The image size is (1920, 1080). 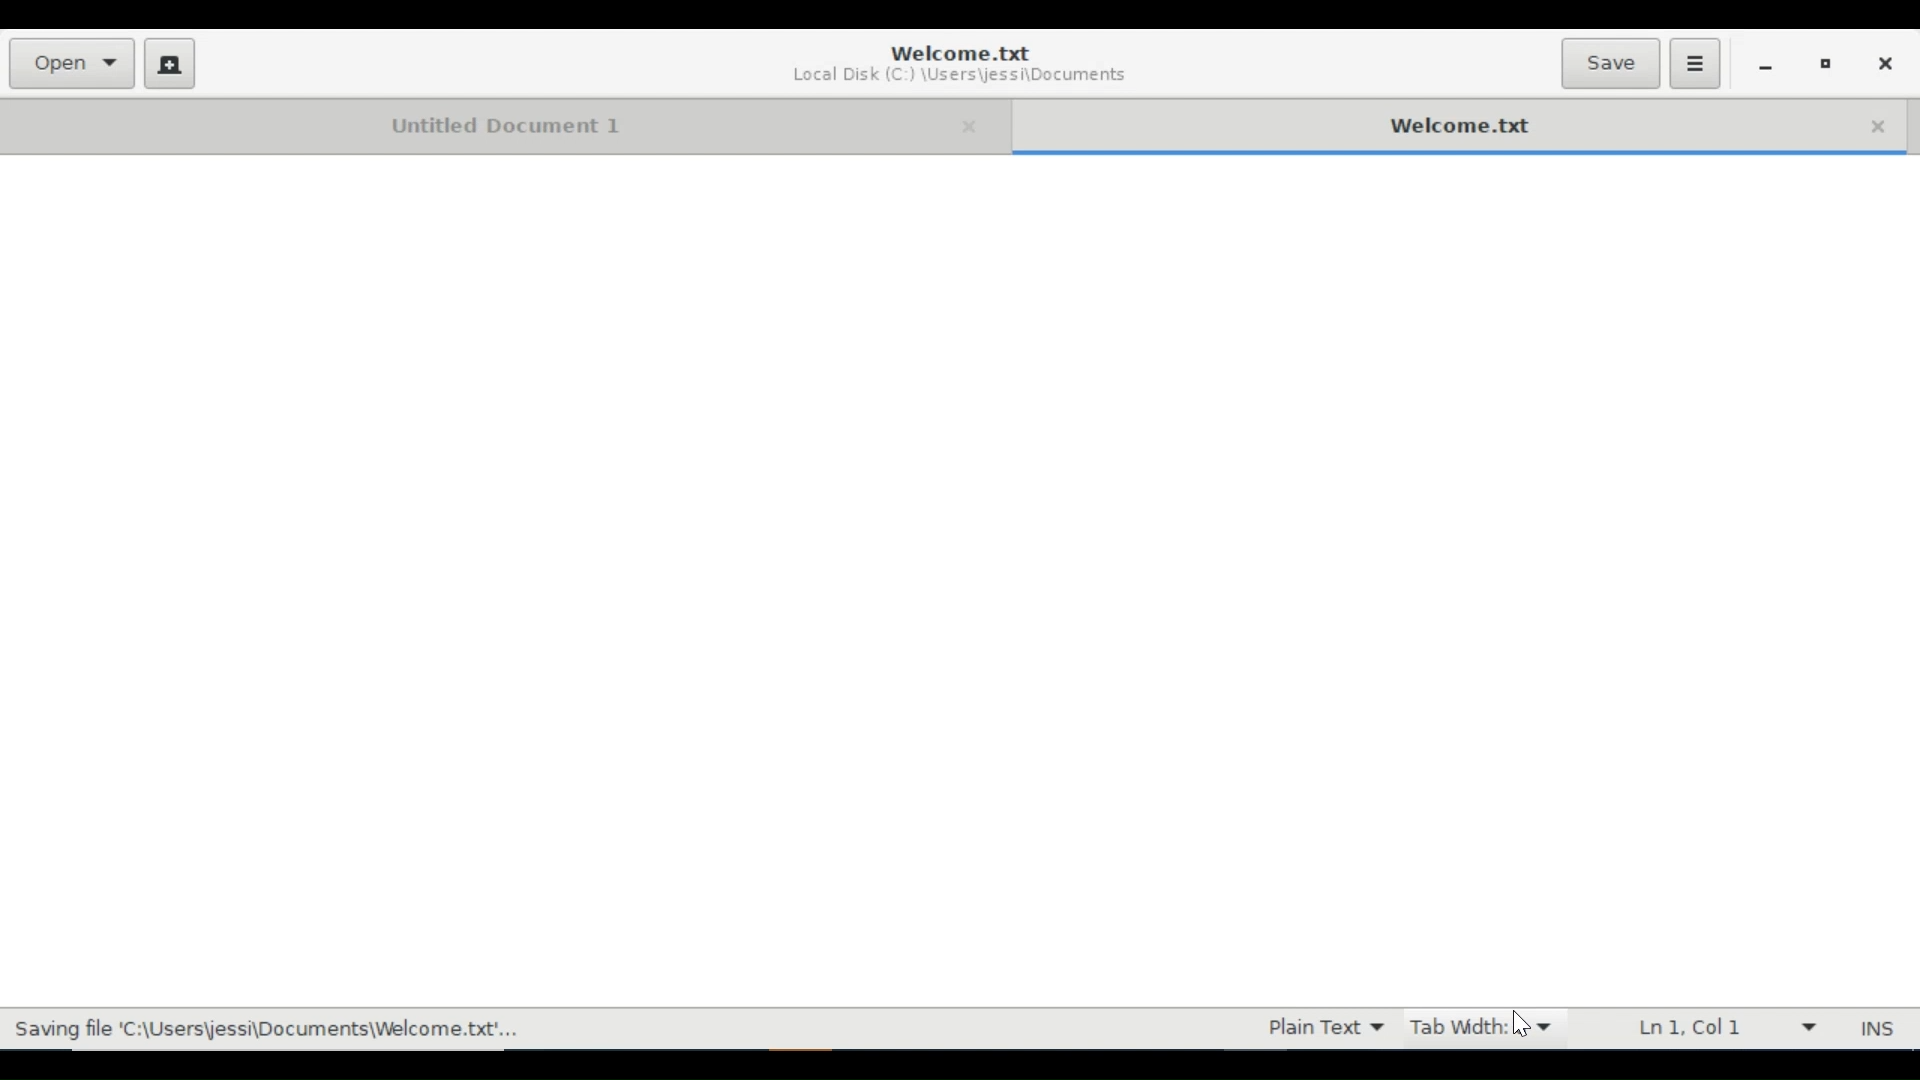 I want to click on Local Disk (C:)\Users\jessi\Document, so click(x=965, y=76).